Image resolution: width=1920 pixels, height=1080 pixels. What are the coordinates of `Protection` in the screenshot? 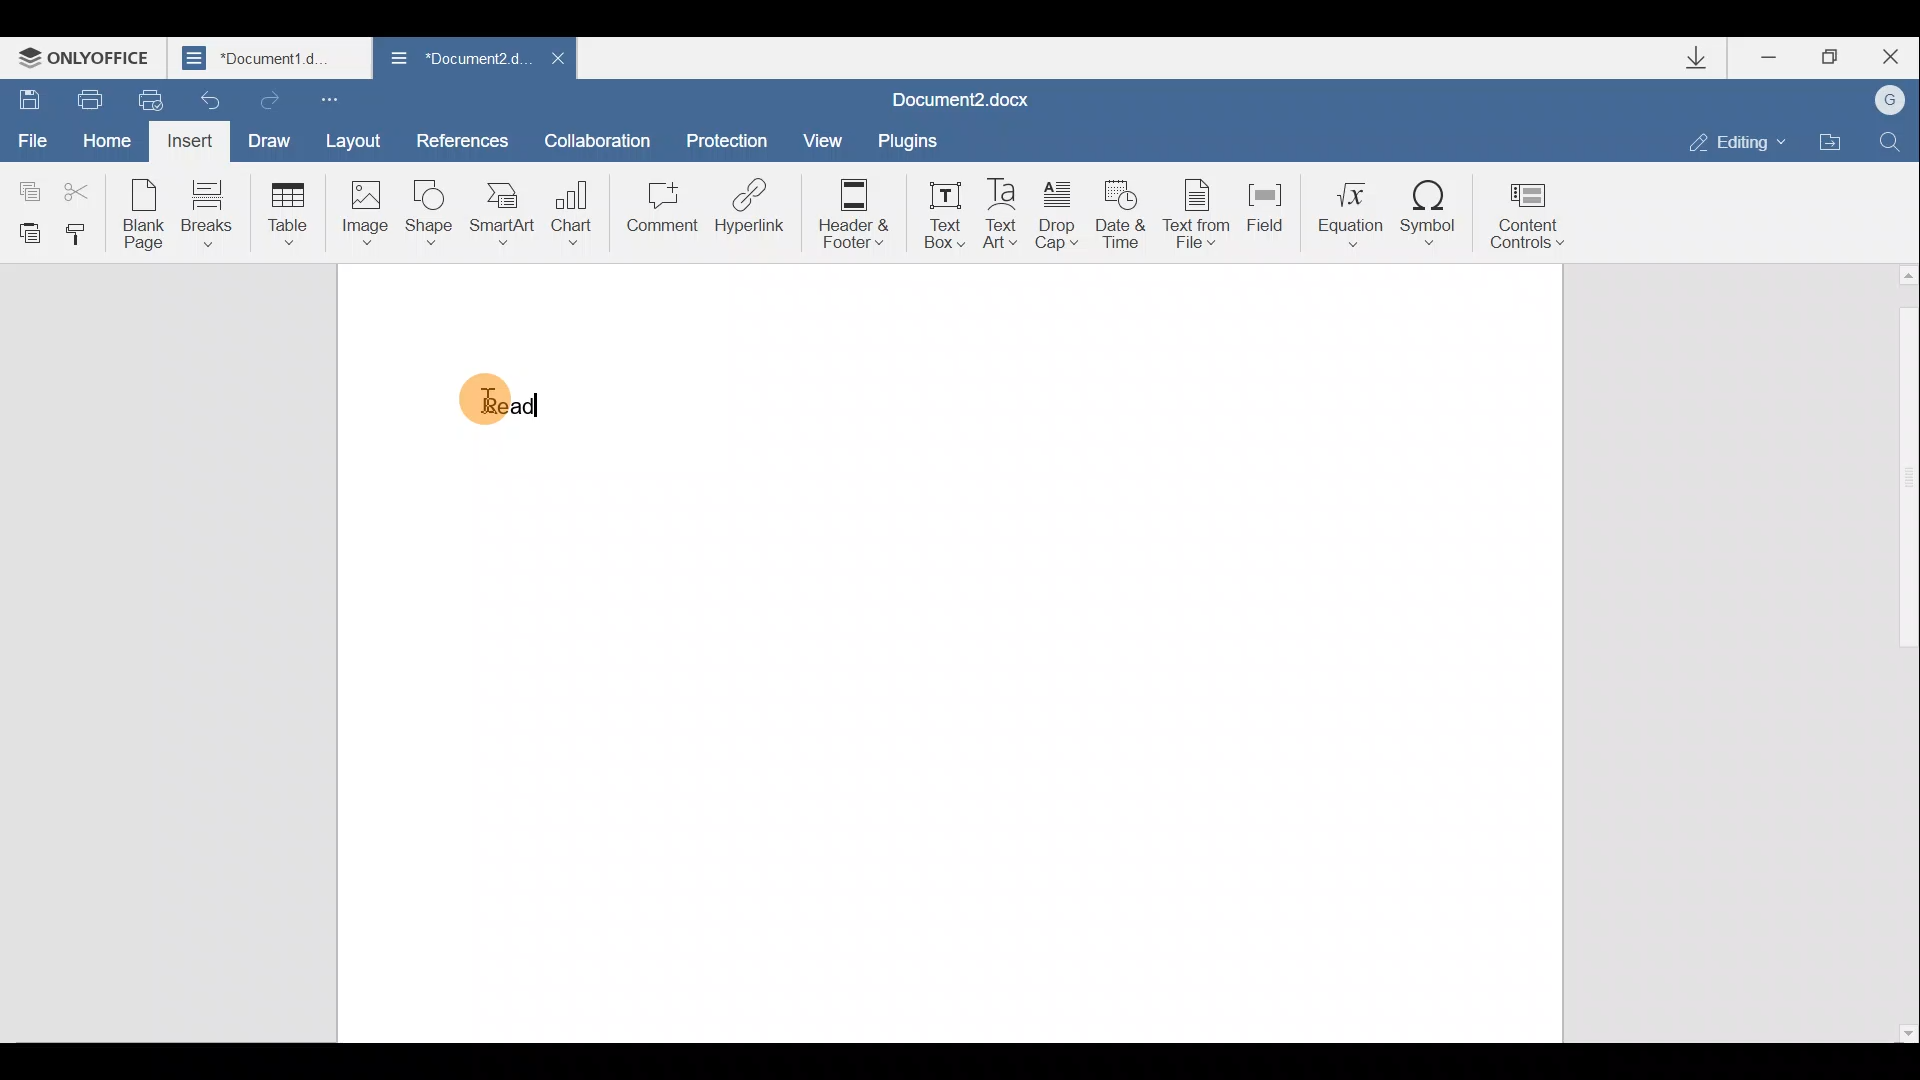 It's located at (731, 133).